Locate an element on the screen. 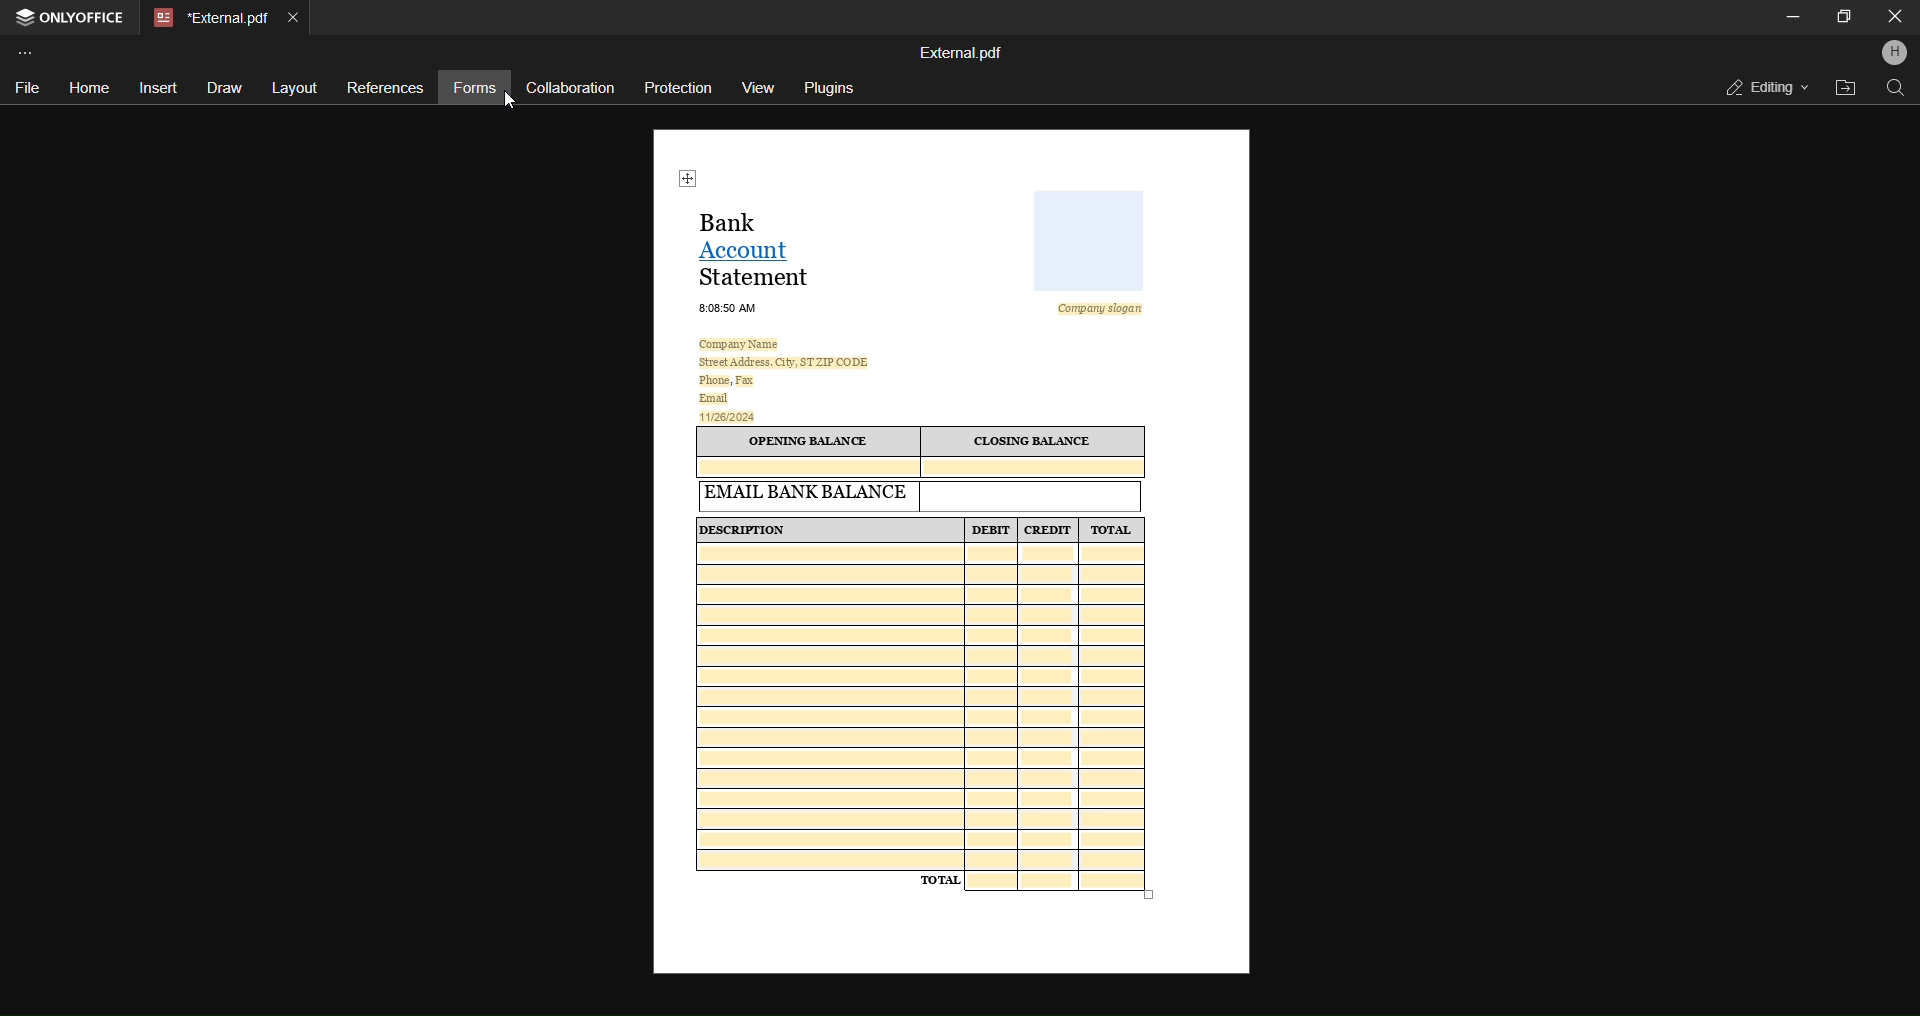 The height and width of the screenshot is (1016, 1920). customize toolbar is located at coordinates (29, 52).